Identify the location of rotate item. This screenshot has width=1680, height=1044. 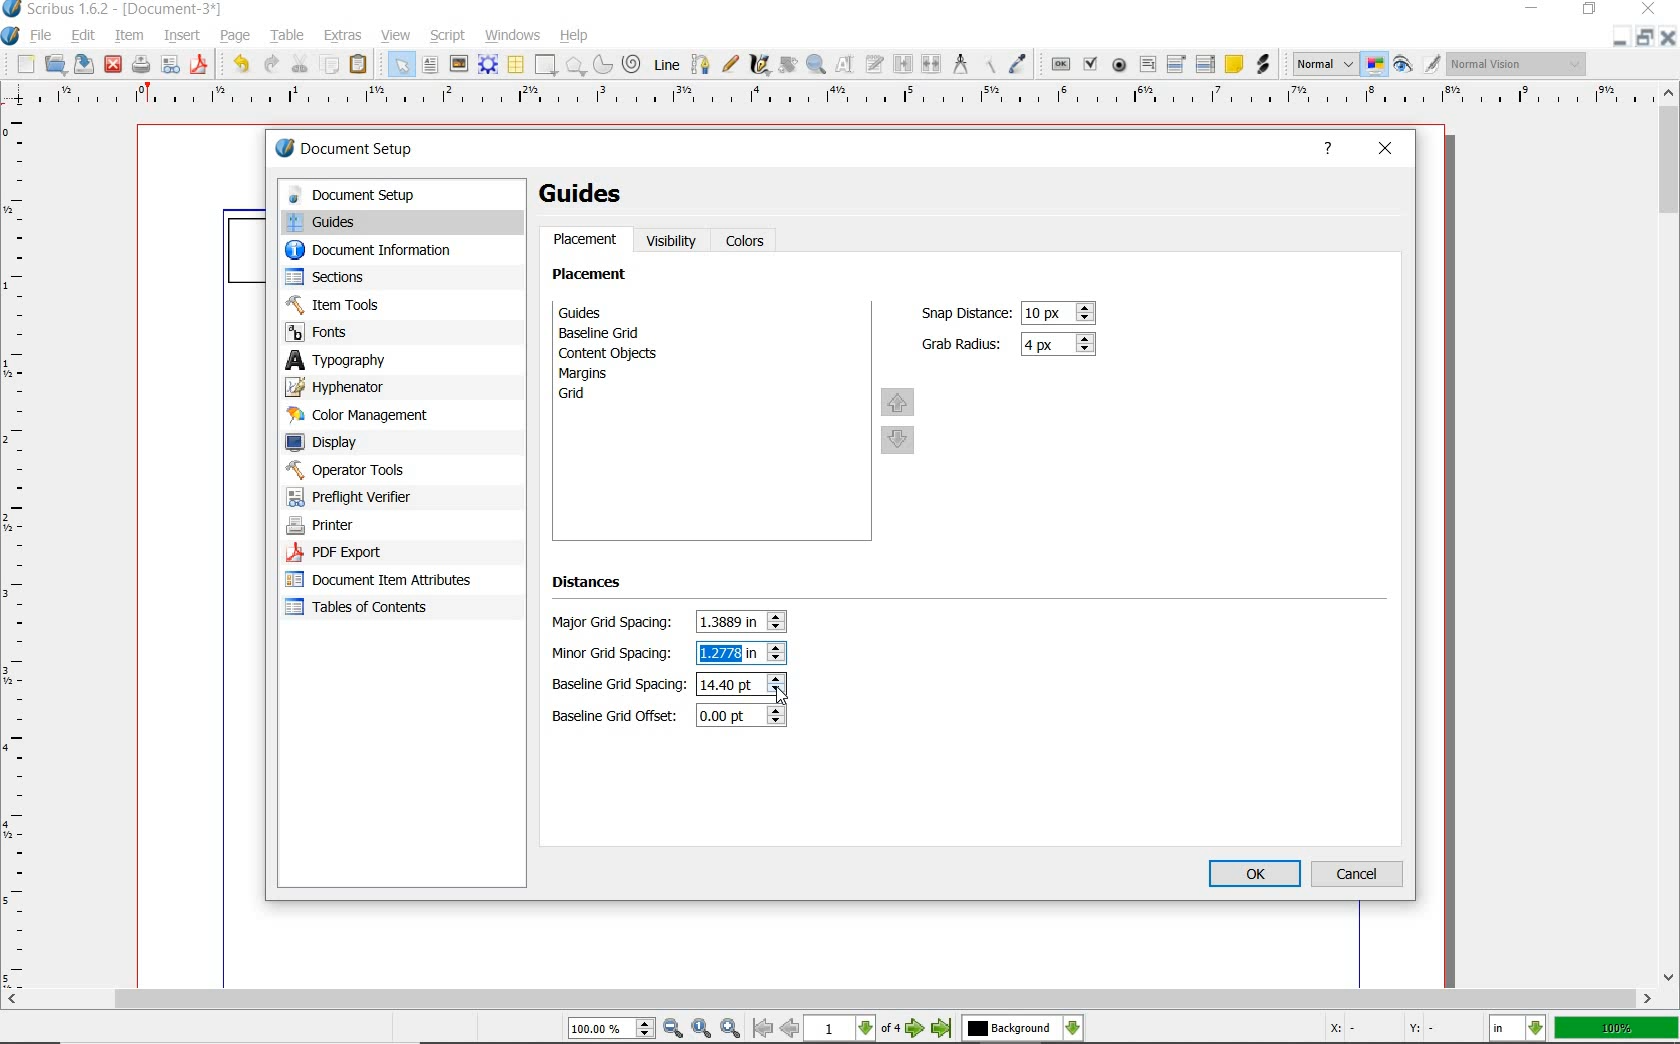
(787, 66).